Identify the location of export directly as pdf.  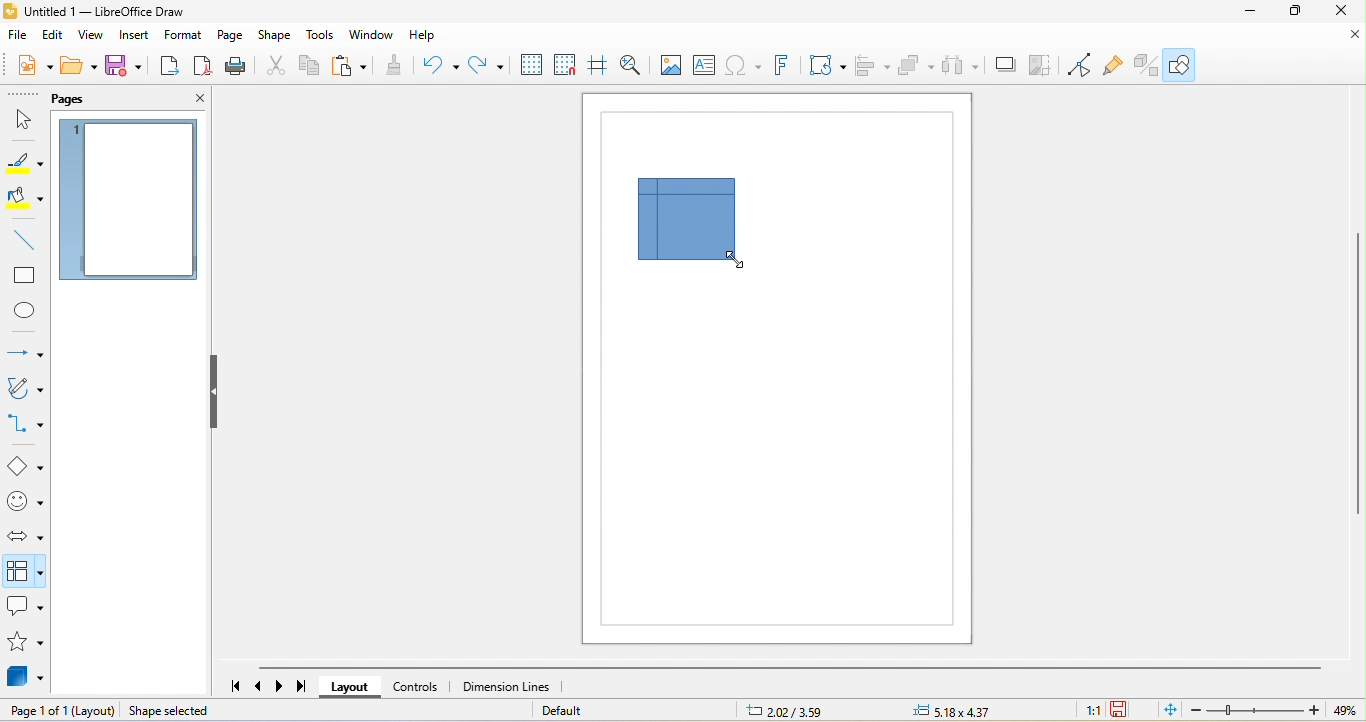
(205, 67).